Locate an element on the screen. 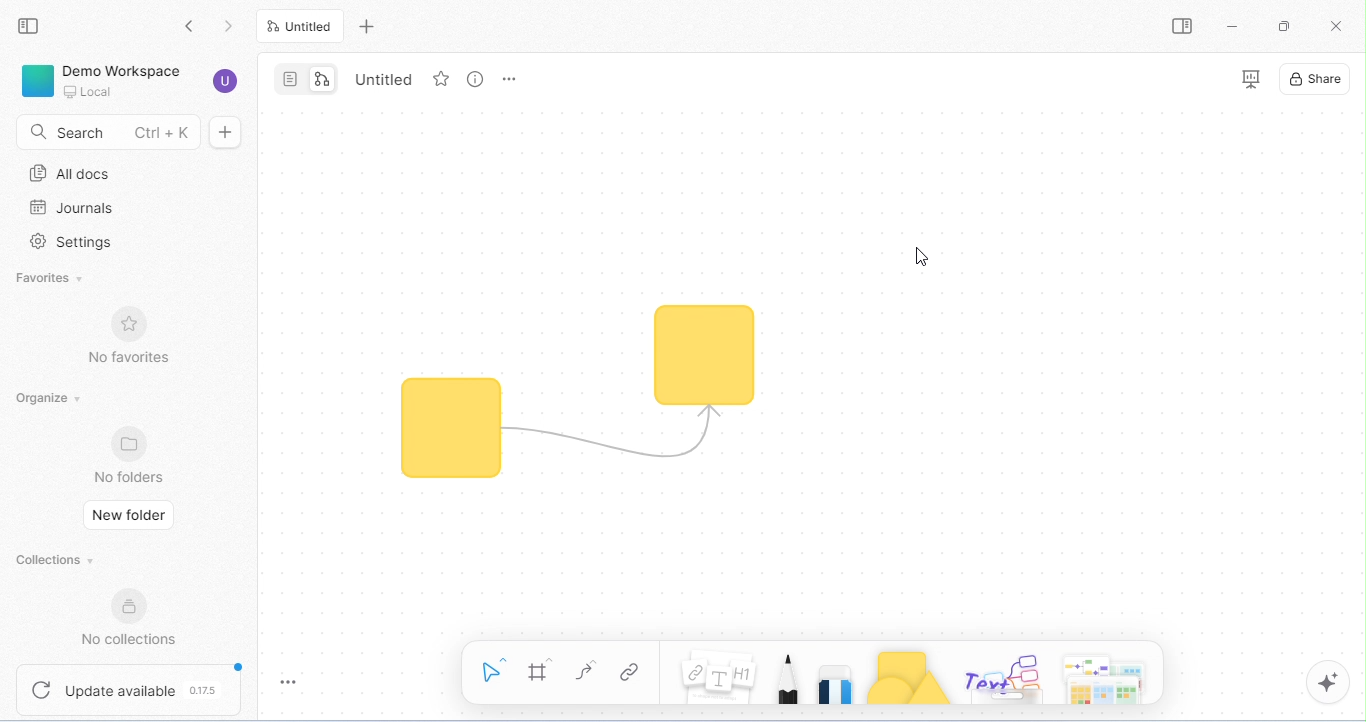  toggle zoom is located at coordinates (292, 681).